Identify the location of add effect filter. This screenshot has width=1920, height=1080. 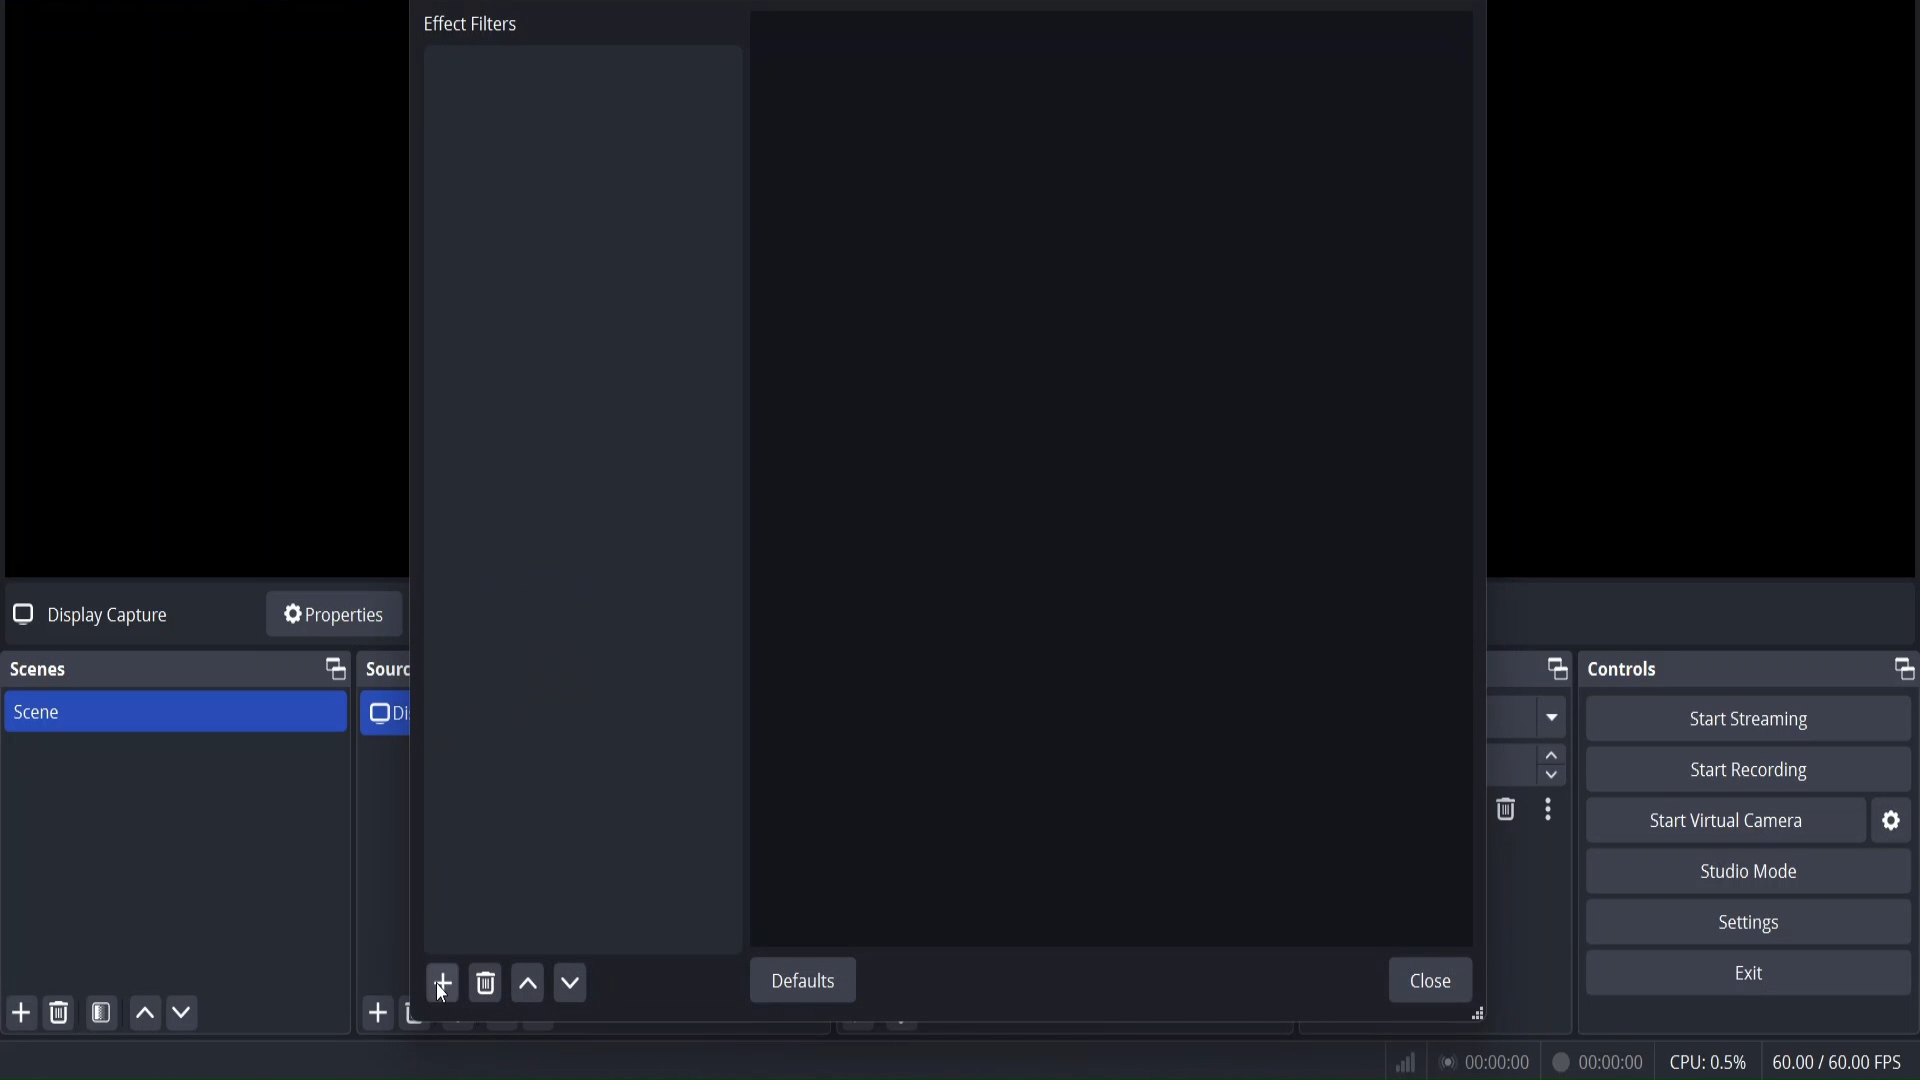
(439, 983).